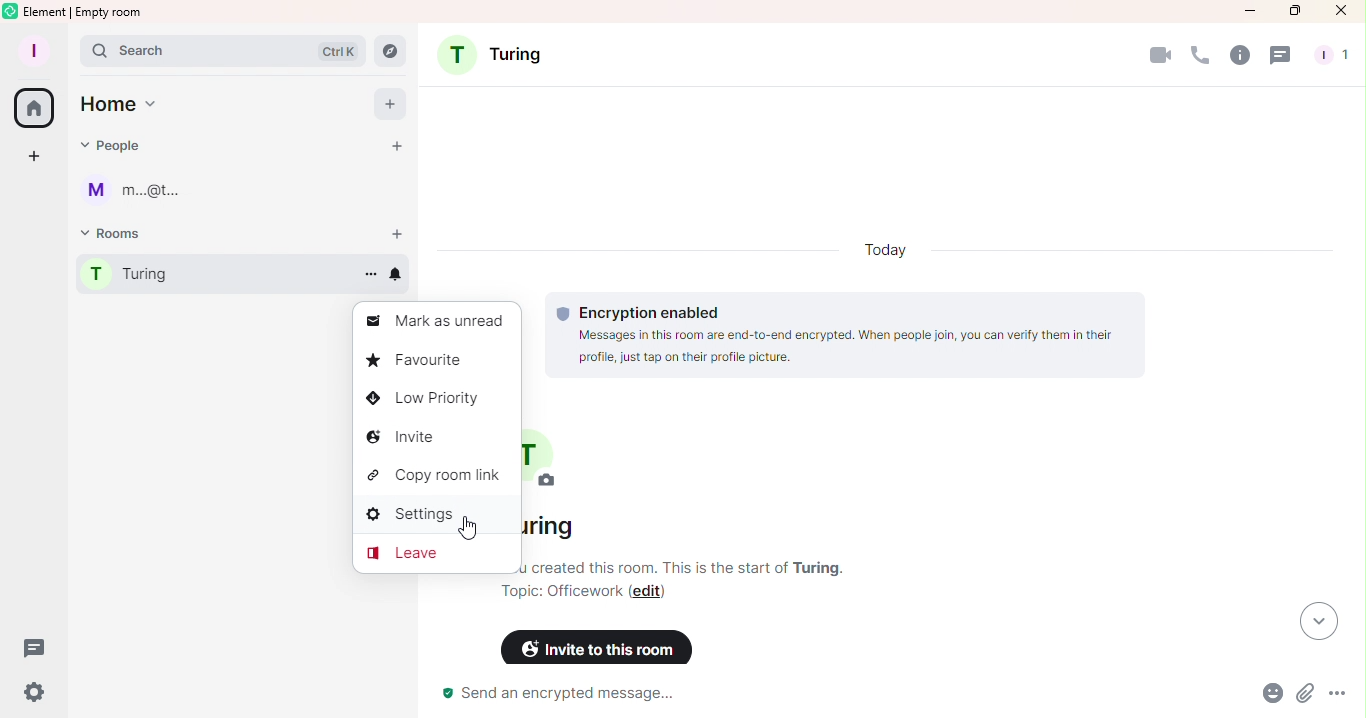  I want to click on Favourite, so click(418, 362).